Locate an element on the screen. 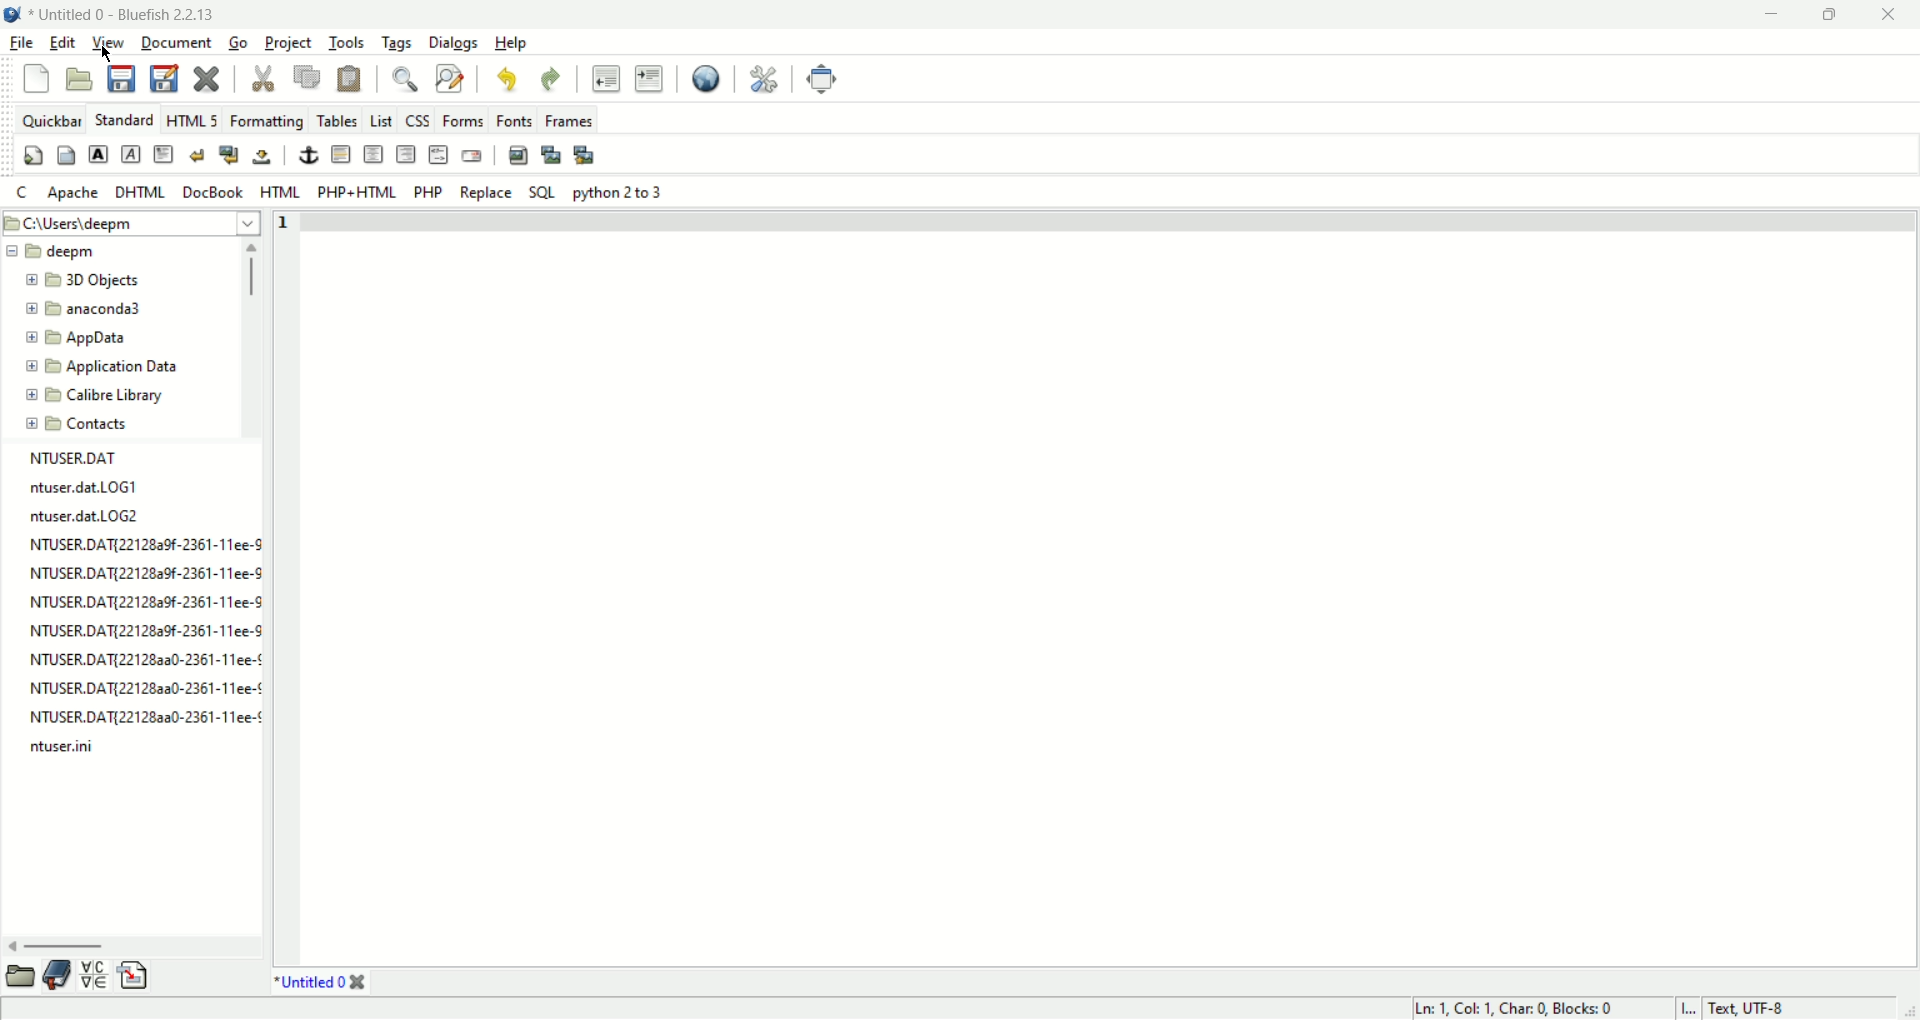 This screenshot has height=1020, width=1920. HTML is located at coordinates (192, 120).